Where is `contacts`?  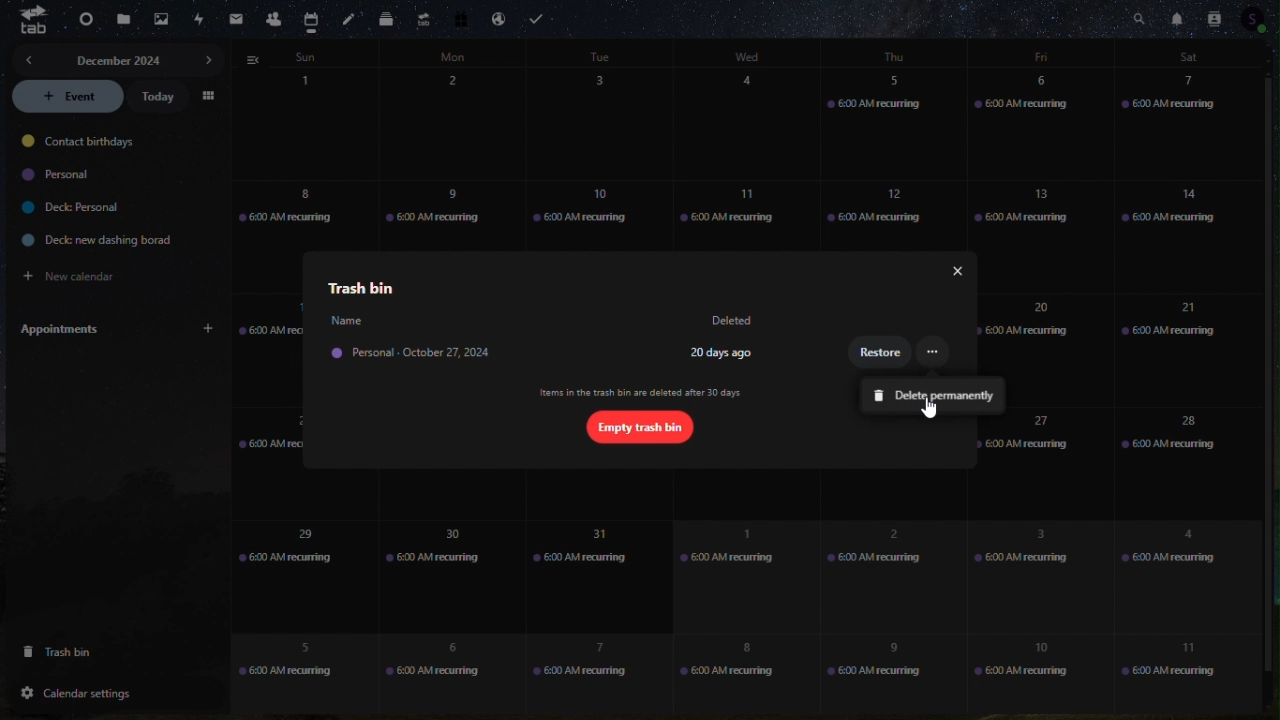 contacts is located at coordinates (273, 17).